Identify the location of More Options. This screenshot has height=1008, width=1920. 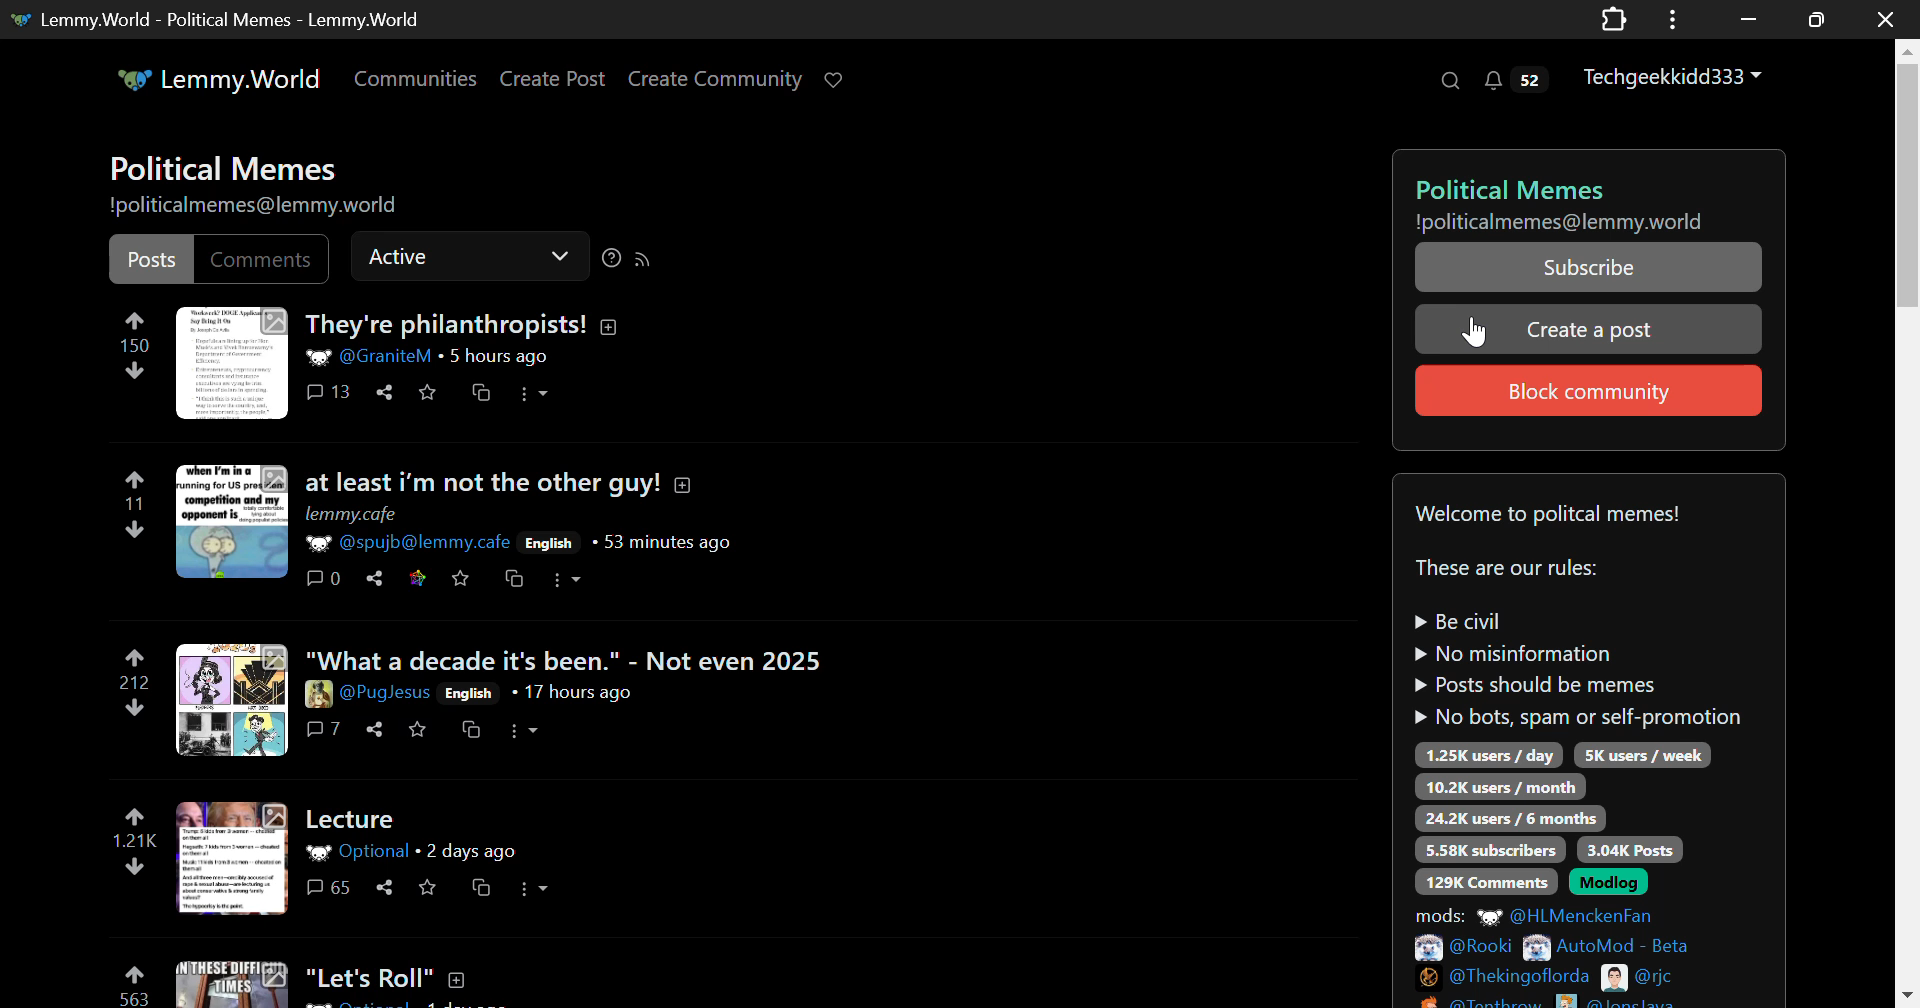
(524, 730).